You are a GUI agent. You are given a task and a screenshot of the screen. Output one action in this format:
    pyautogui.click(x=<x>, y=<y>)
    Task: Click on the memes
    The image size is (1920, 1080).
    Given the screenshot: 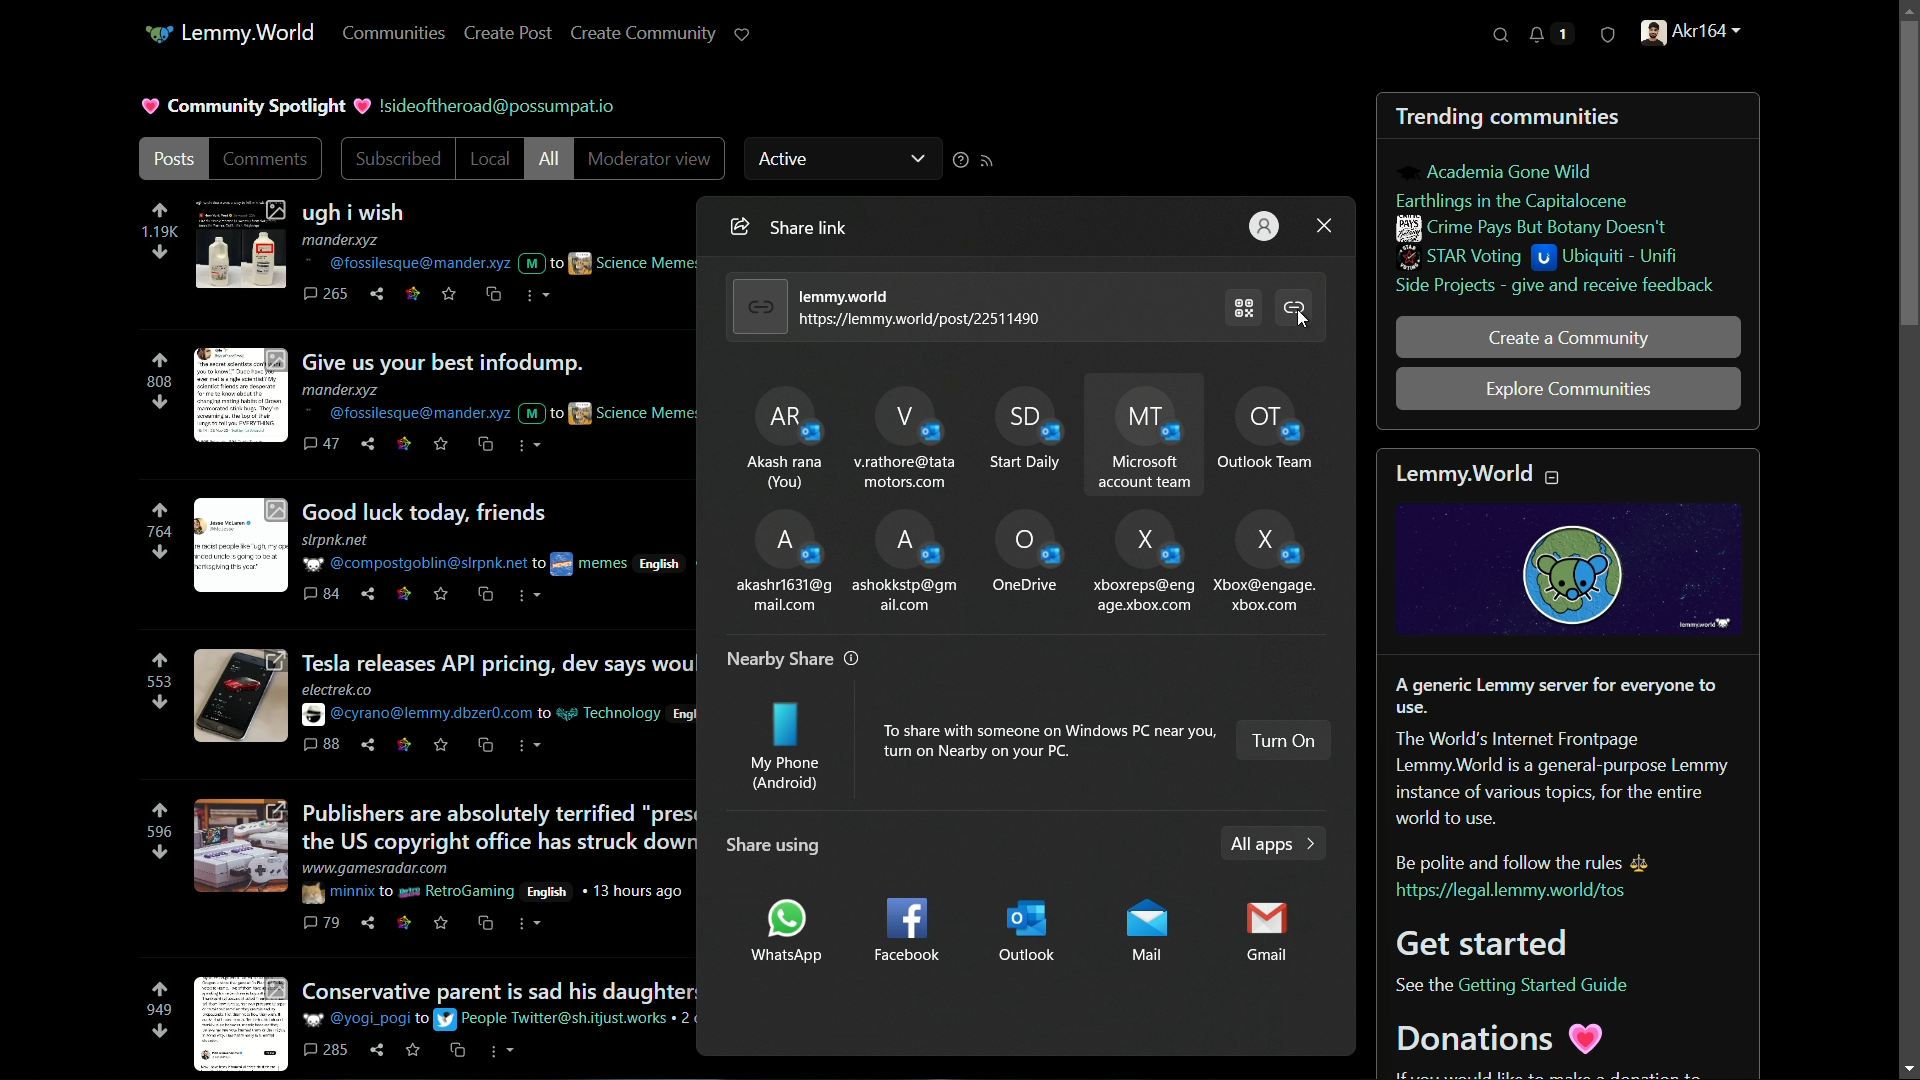 What is the action you would take?
    pyautogui.click(x=590, y=564)
    